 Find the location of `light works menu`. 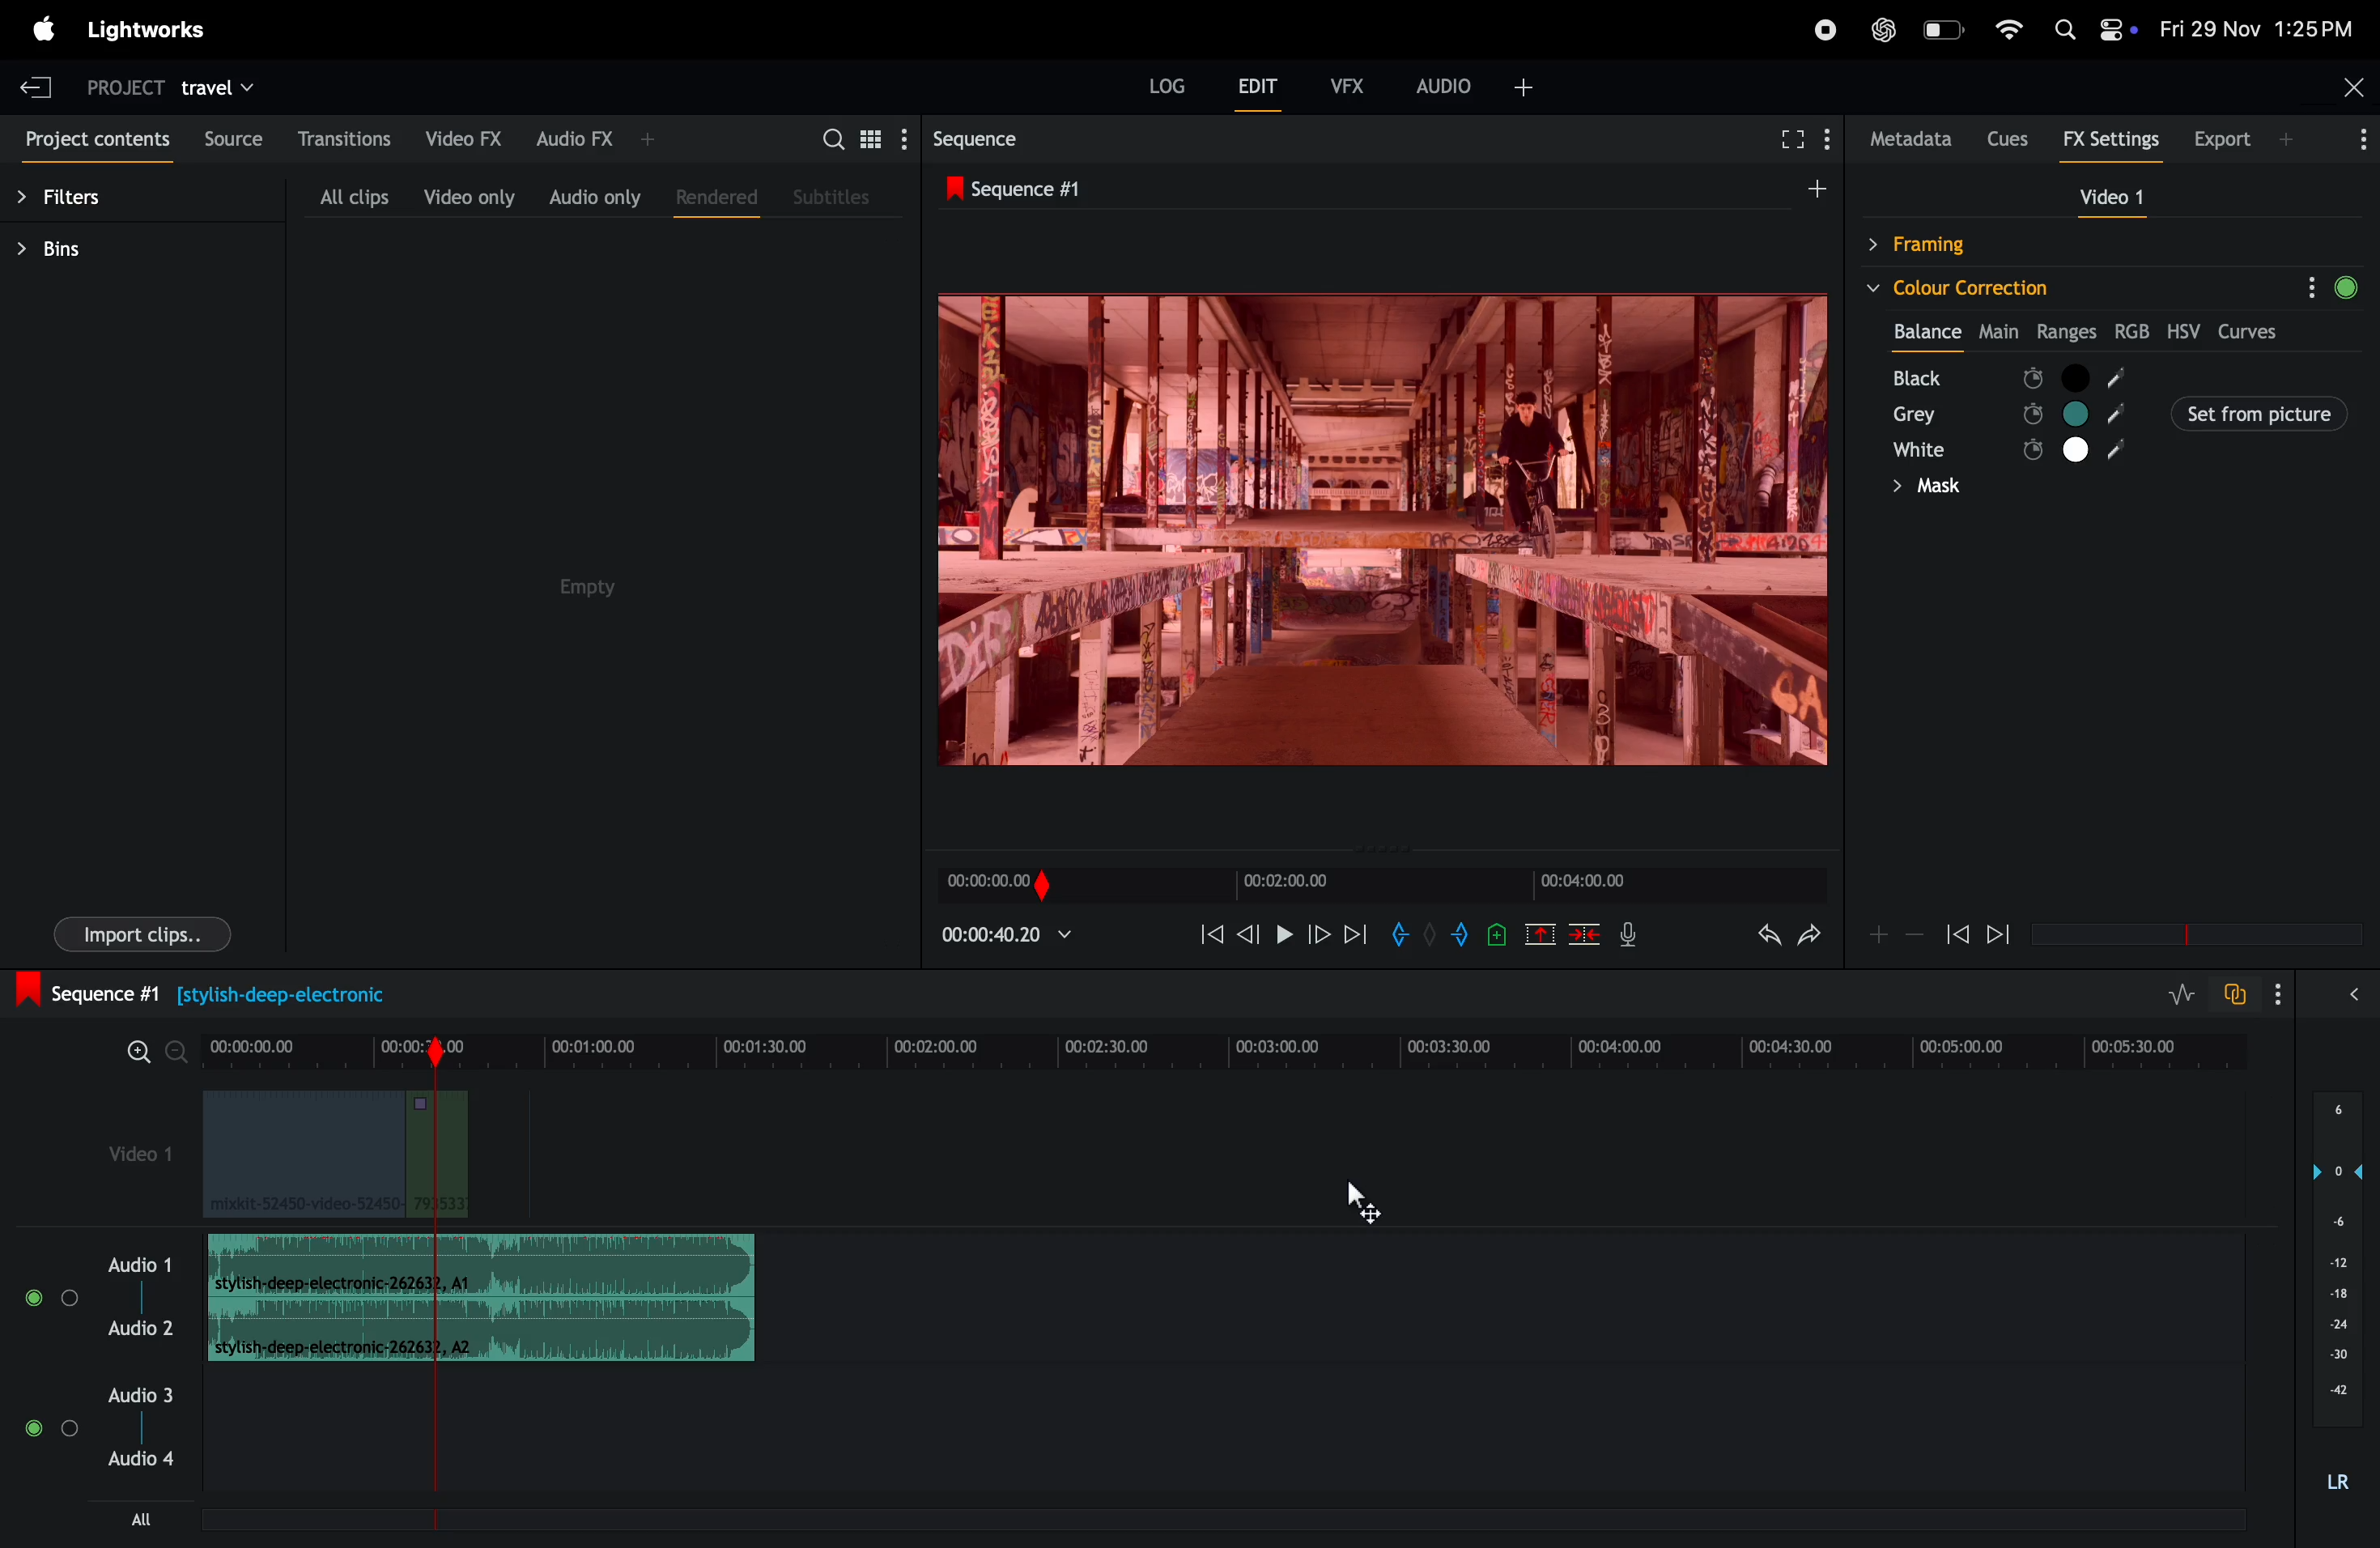

light works menu is located at coordinates (151, 28).